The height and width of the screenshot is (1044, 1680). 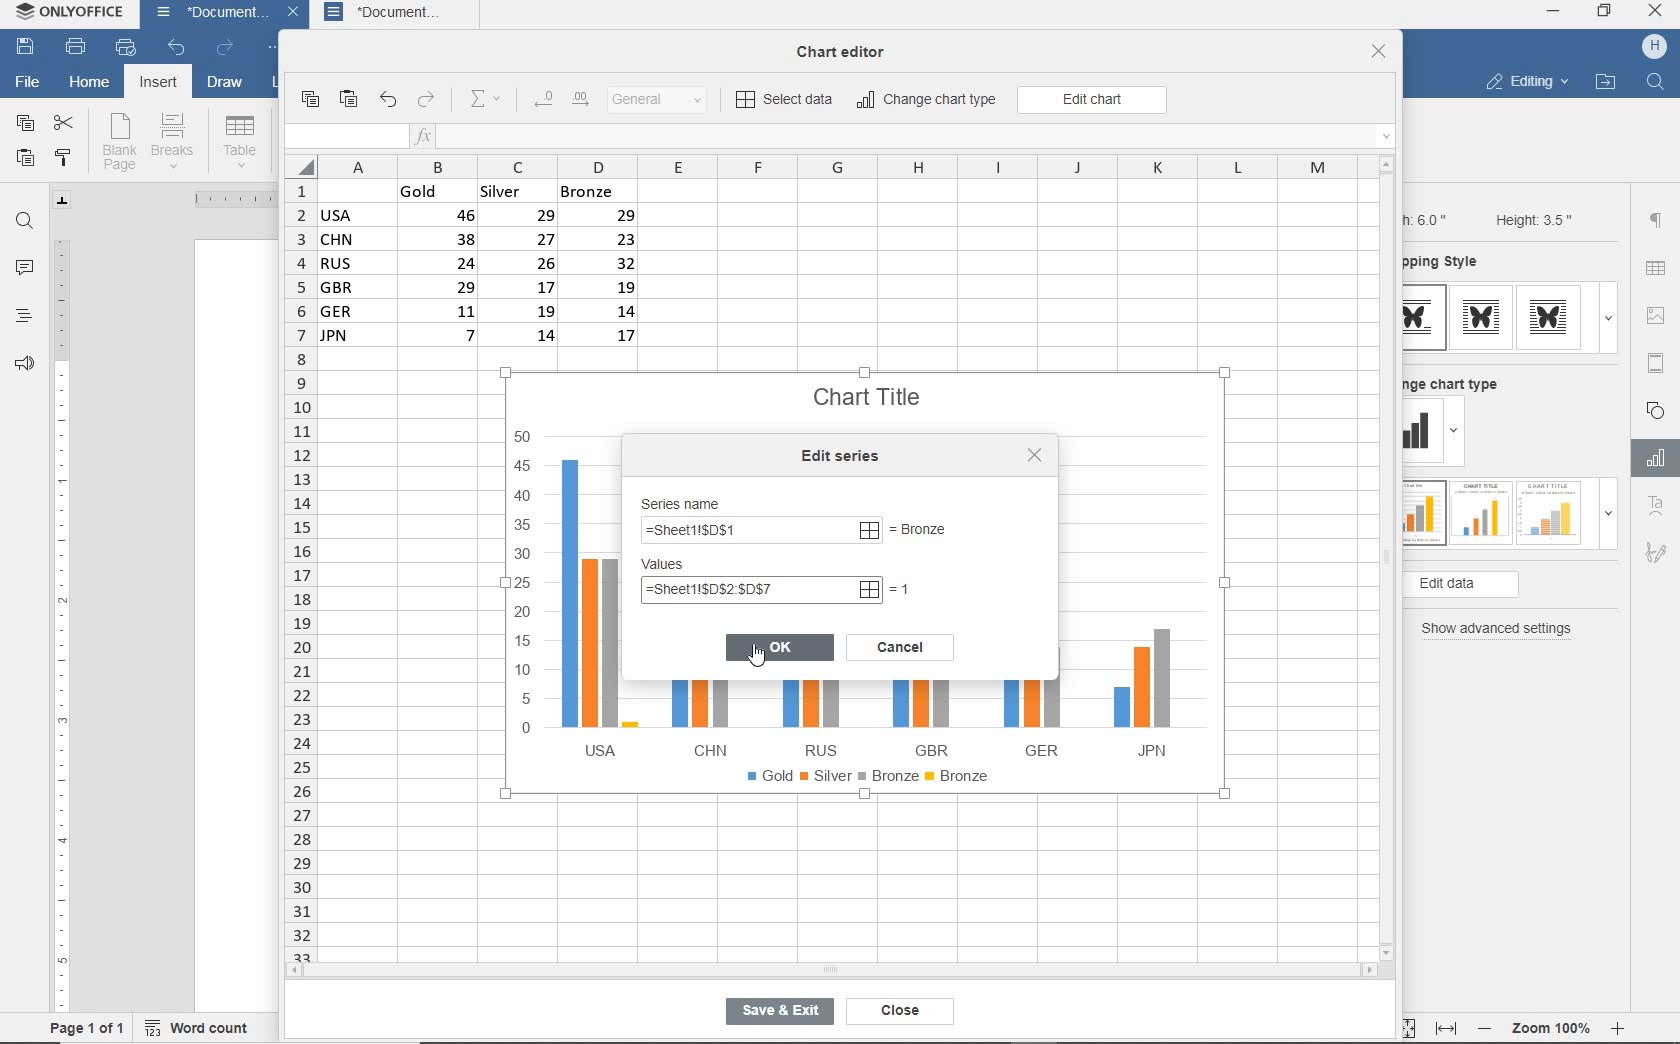 What do you see at coordinates (704, 716) in the screenshot?
I see `CHN` at bounding box center [704, 716].